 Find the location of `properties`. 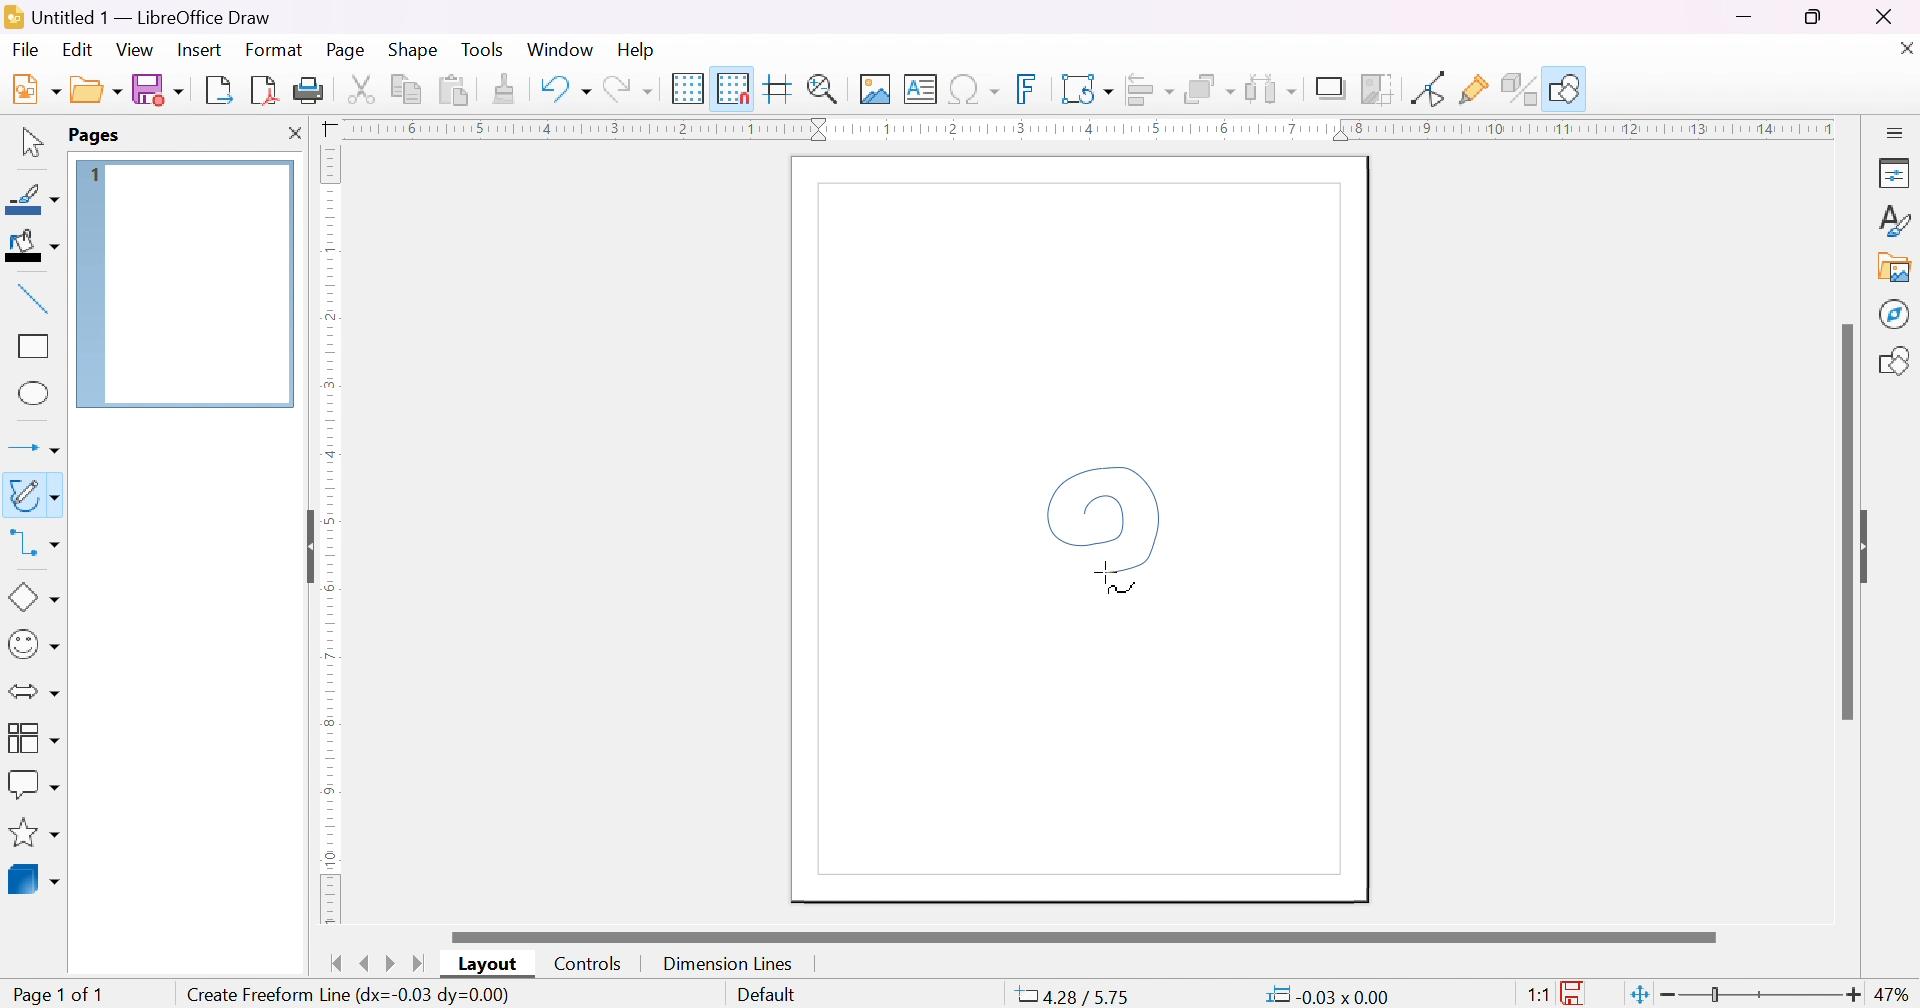

properties is located at coordinates (1895, 171).